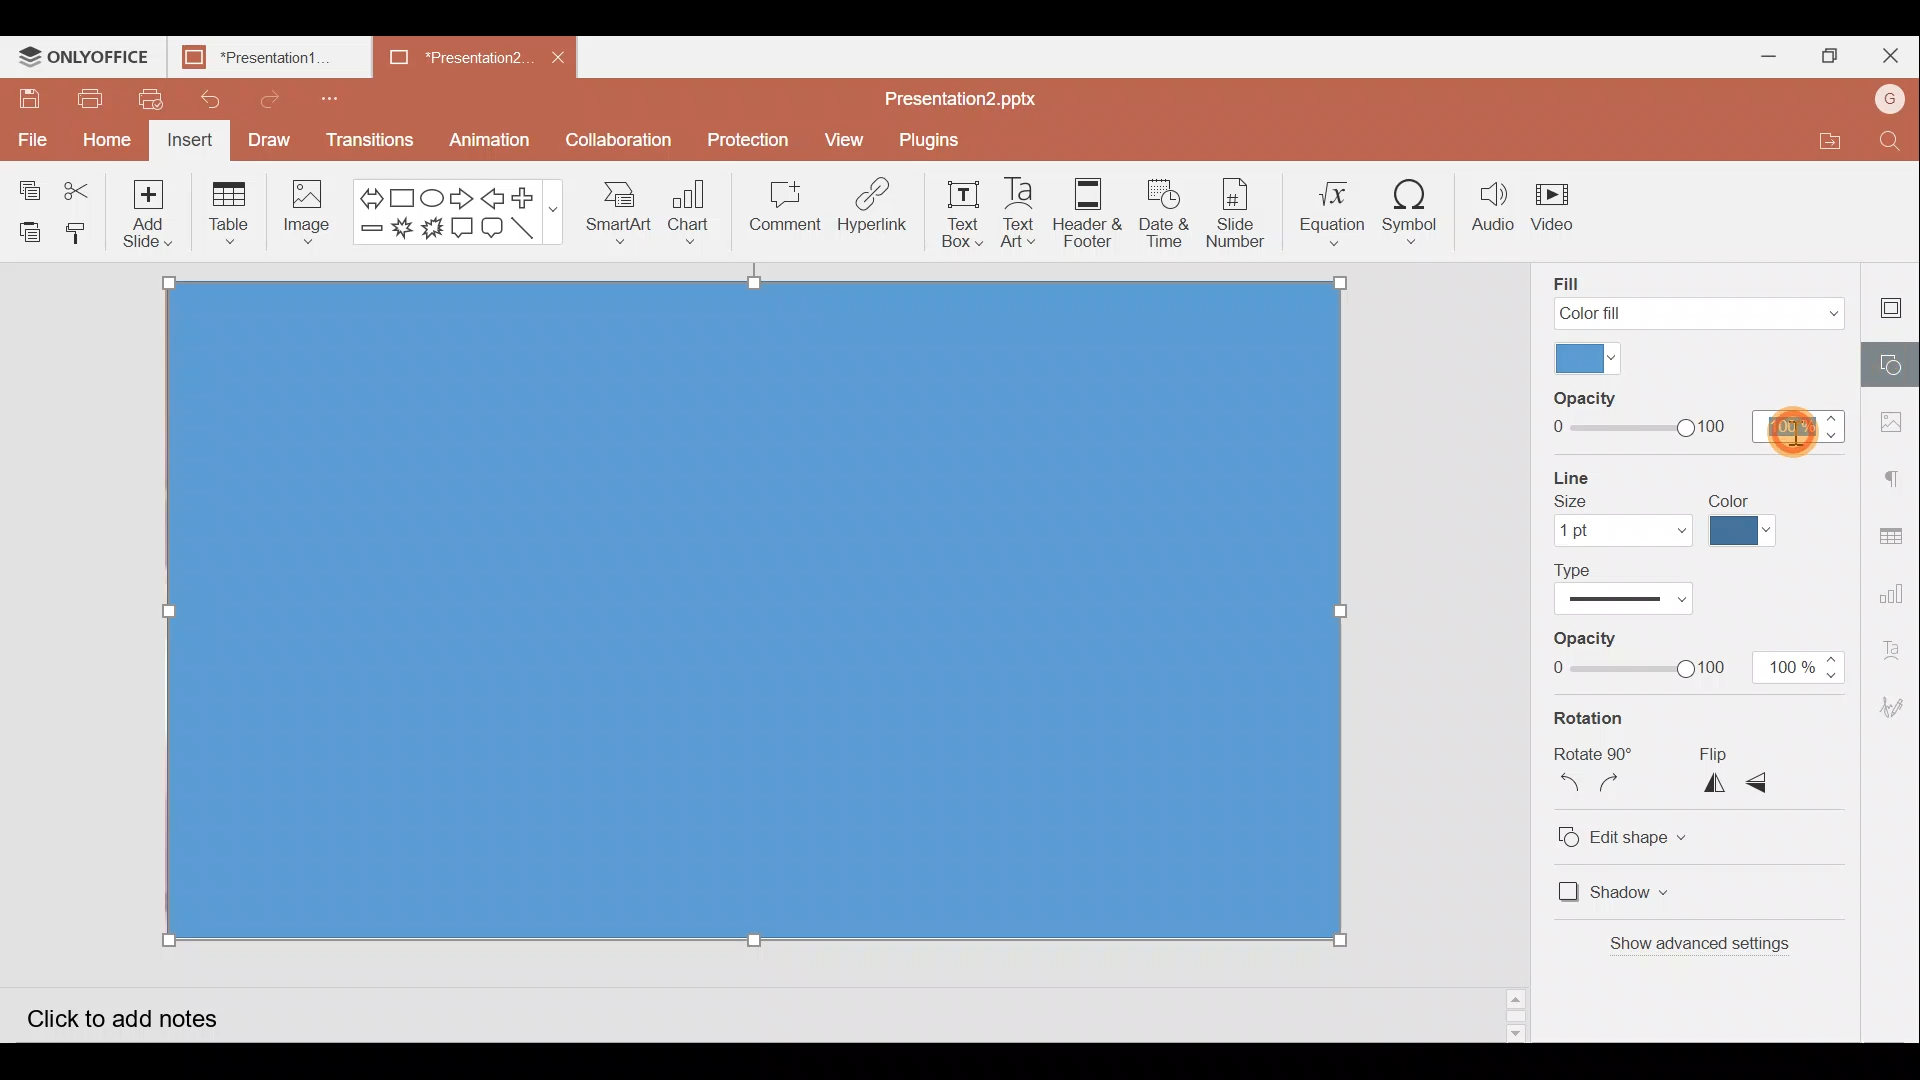  Describe the element at coordinates (192, 140) in the screenshot. I see `Insert` at that location.